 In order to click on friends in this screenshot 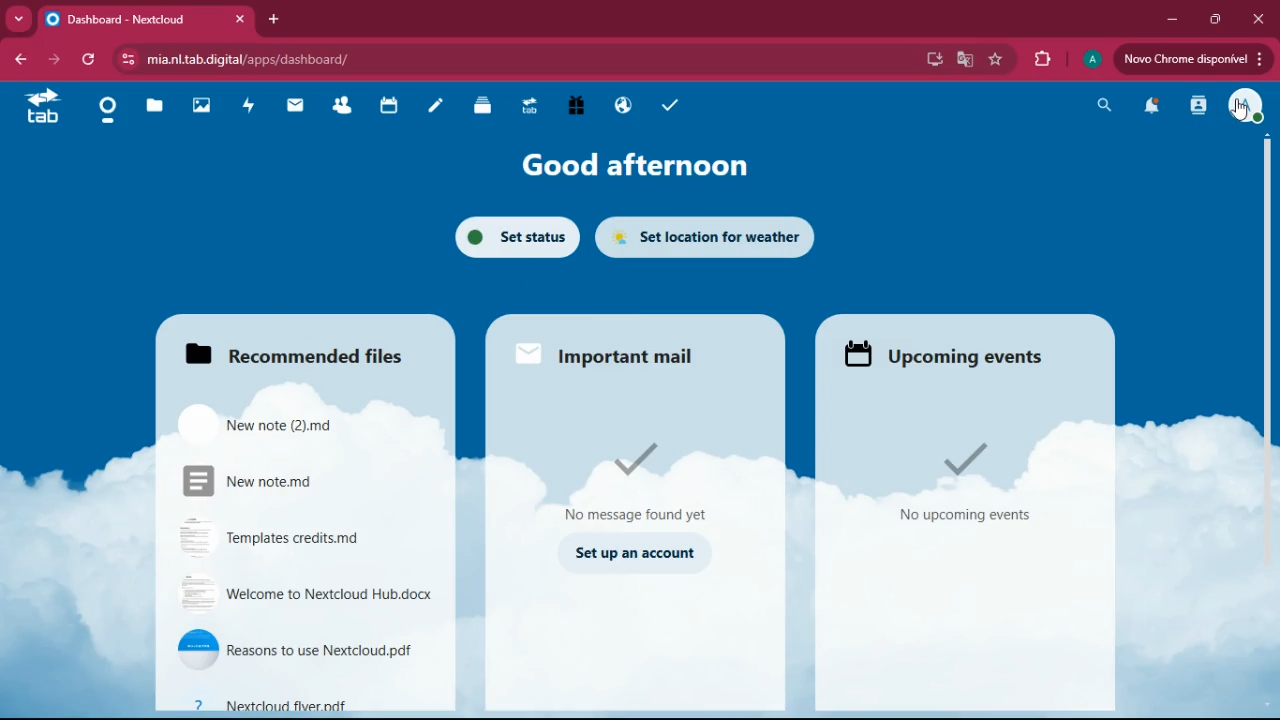, I will do `click(346, 107)`.